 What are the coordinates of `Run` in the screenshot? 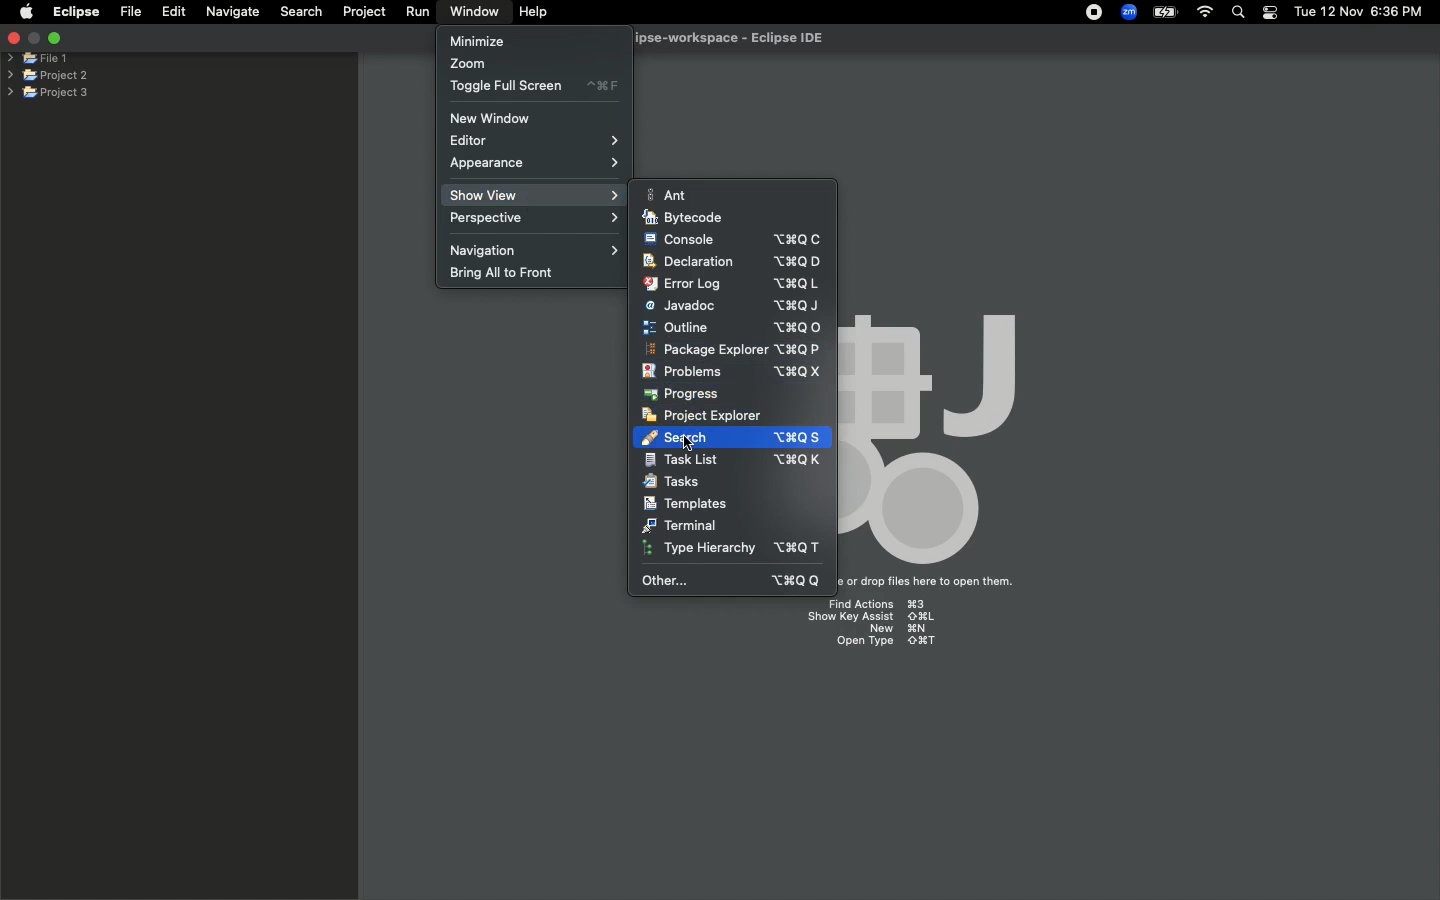 It's located at (419, 12).